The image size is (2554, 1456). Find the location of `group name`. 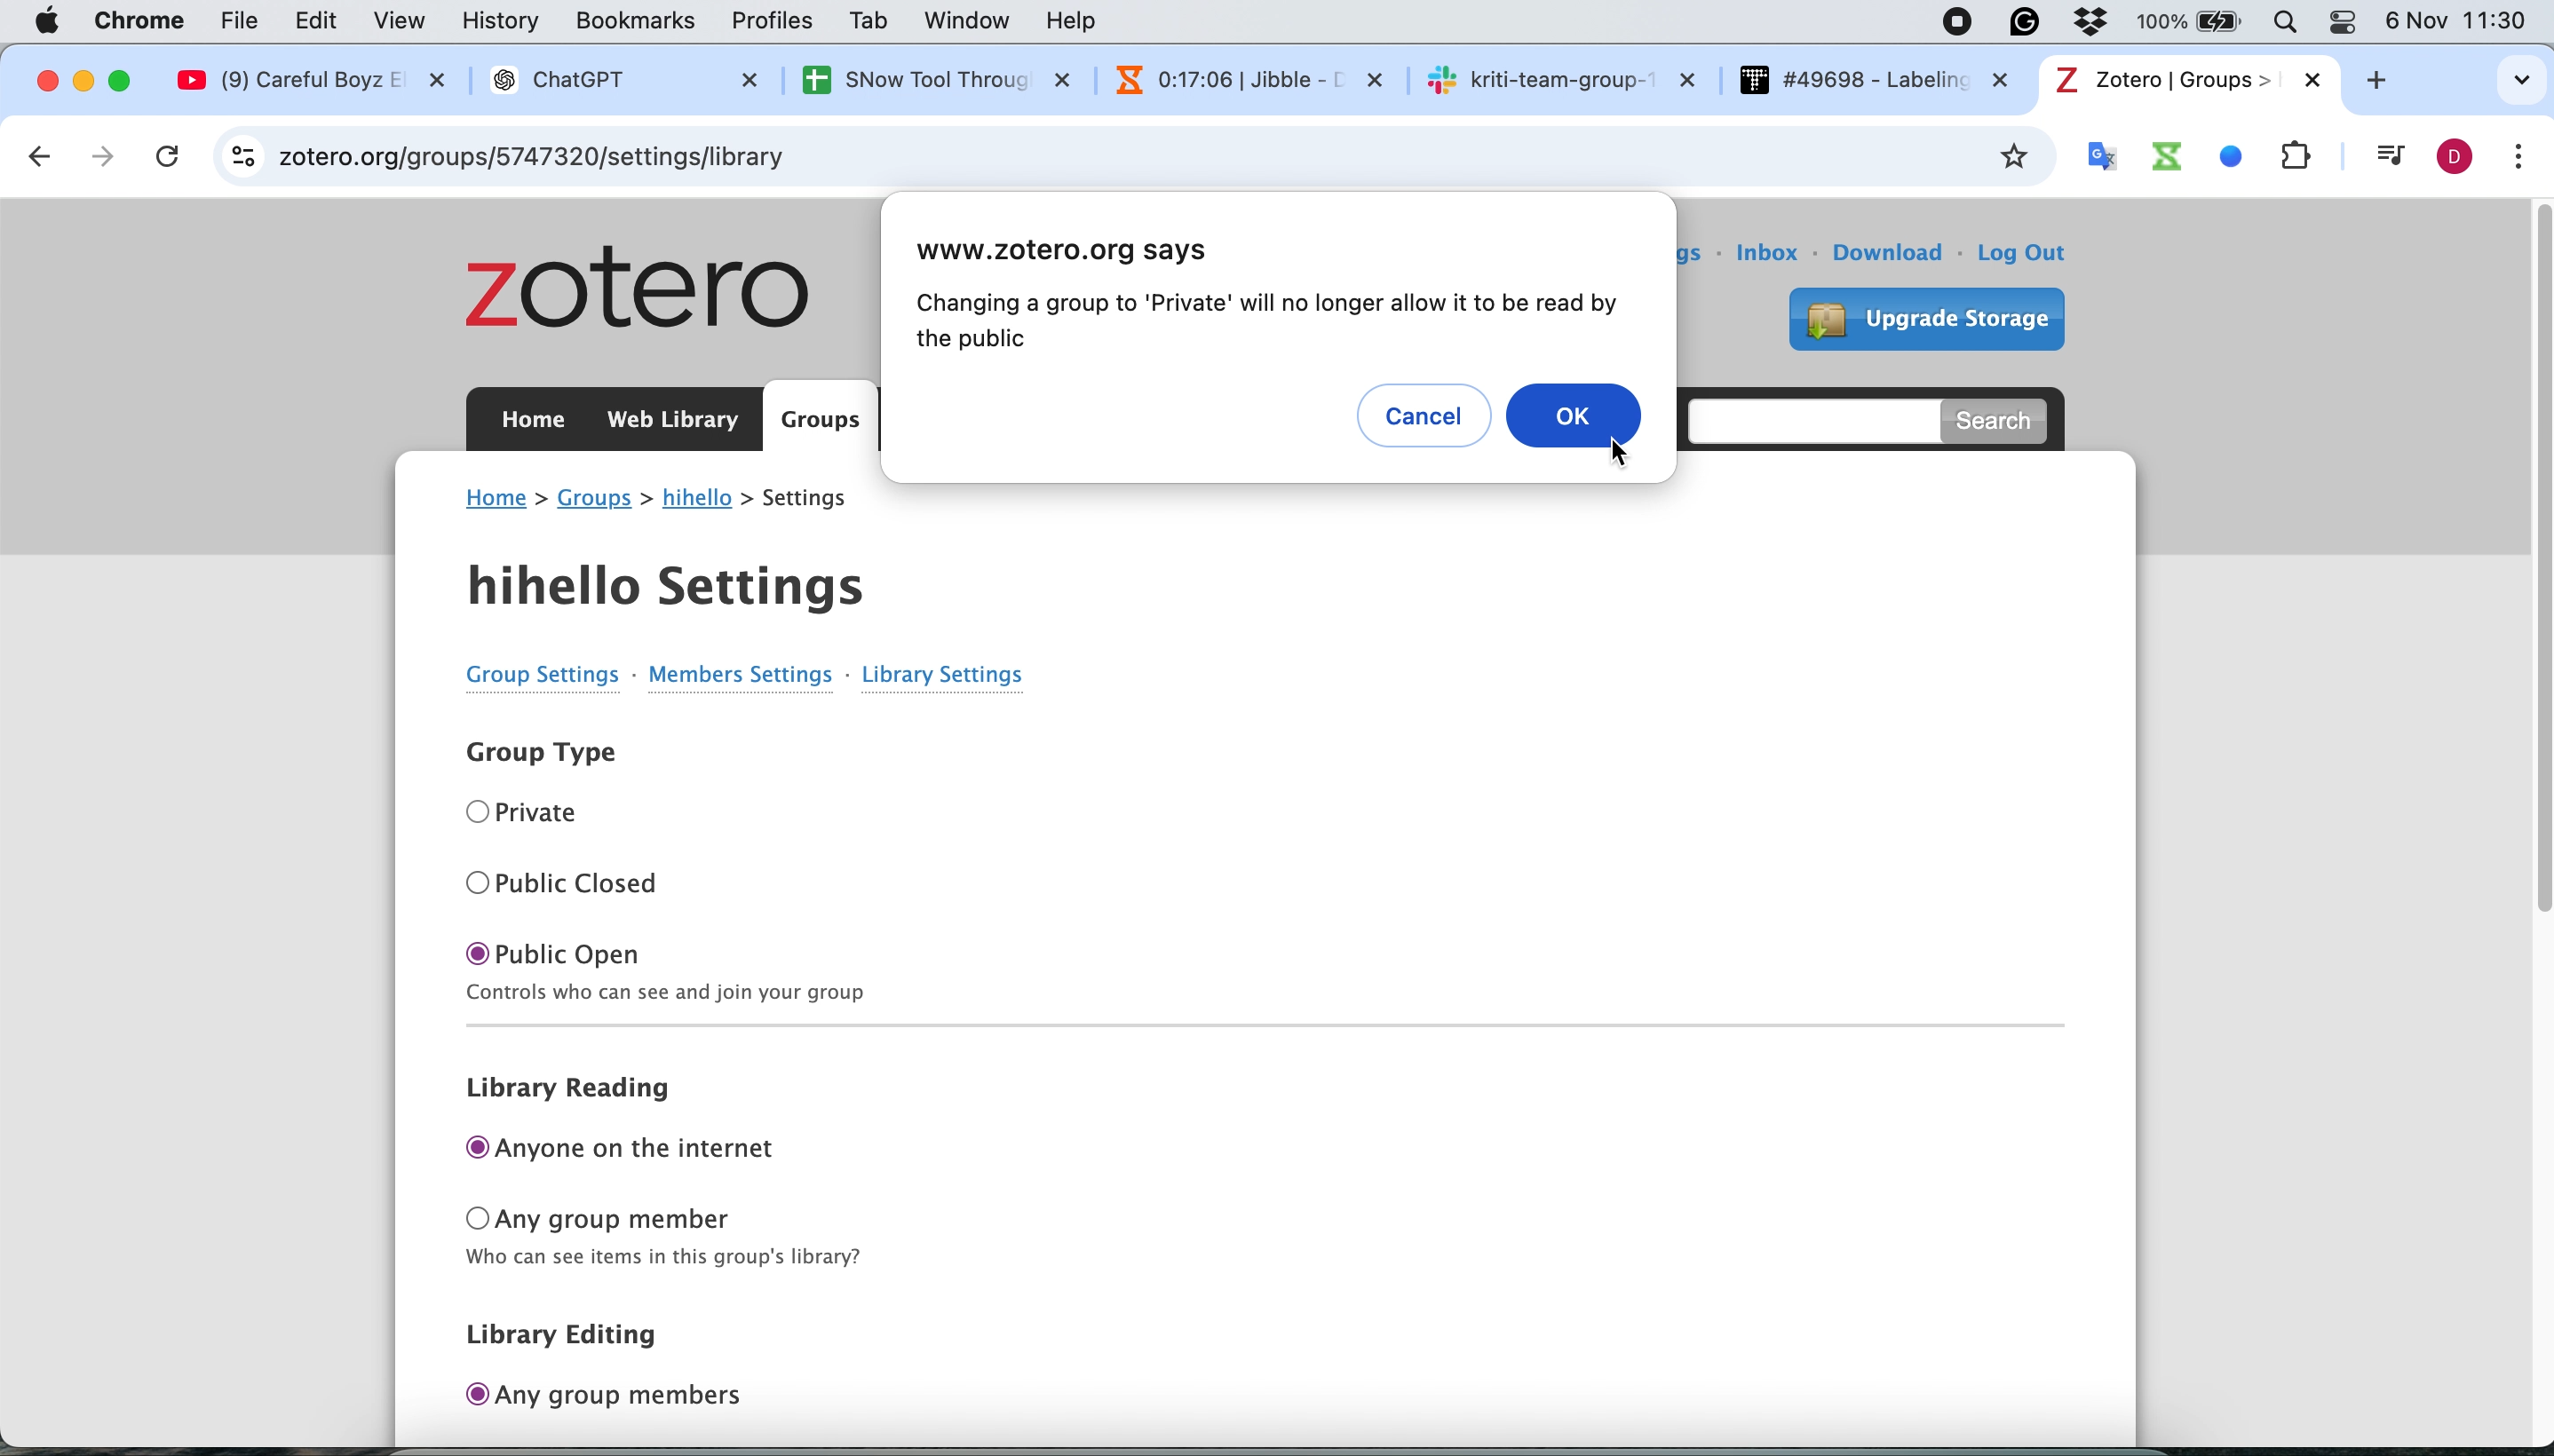

group name is located at coordinates (697, 500).